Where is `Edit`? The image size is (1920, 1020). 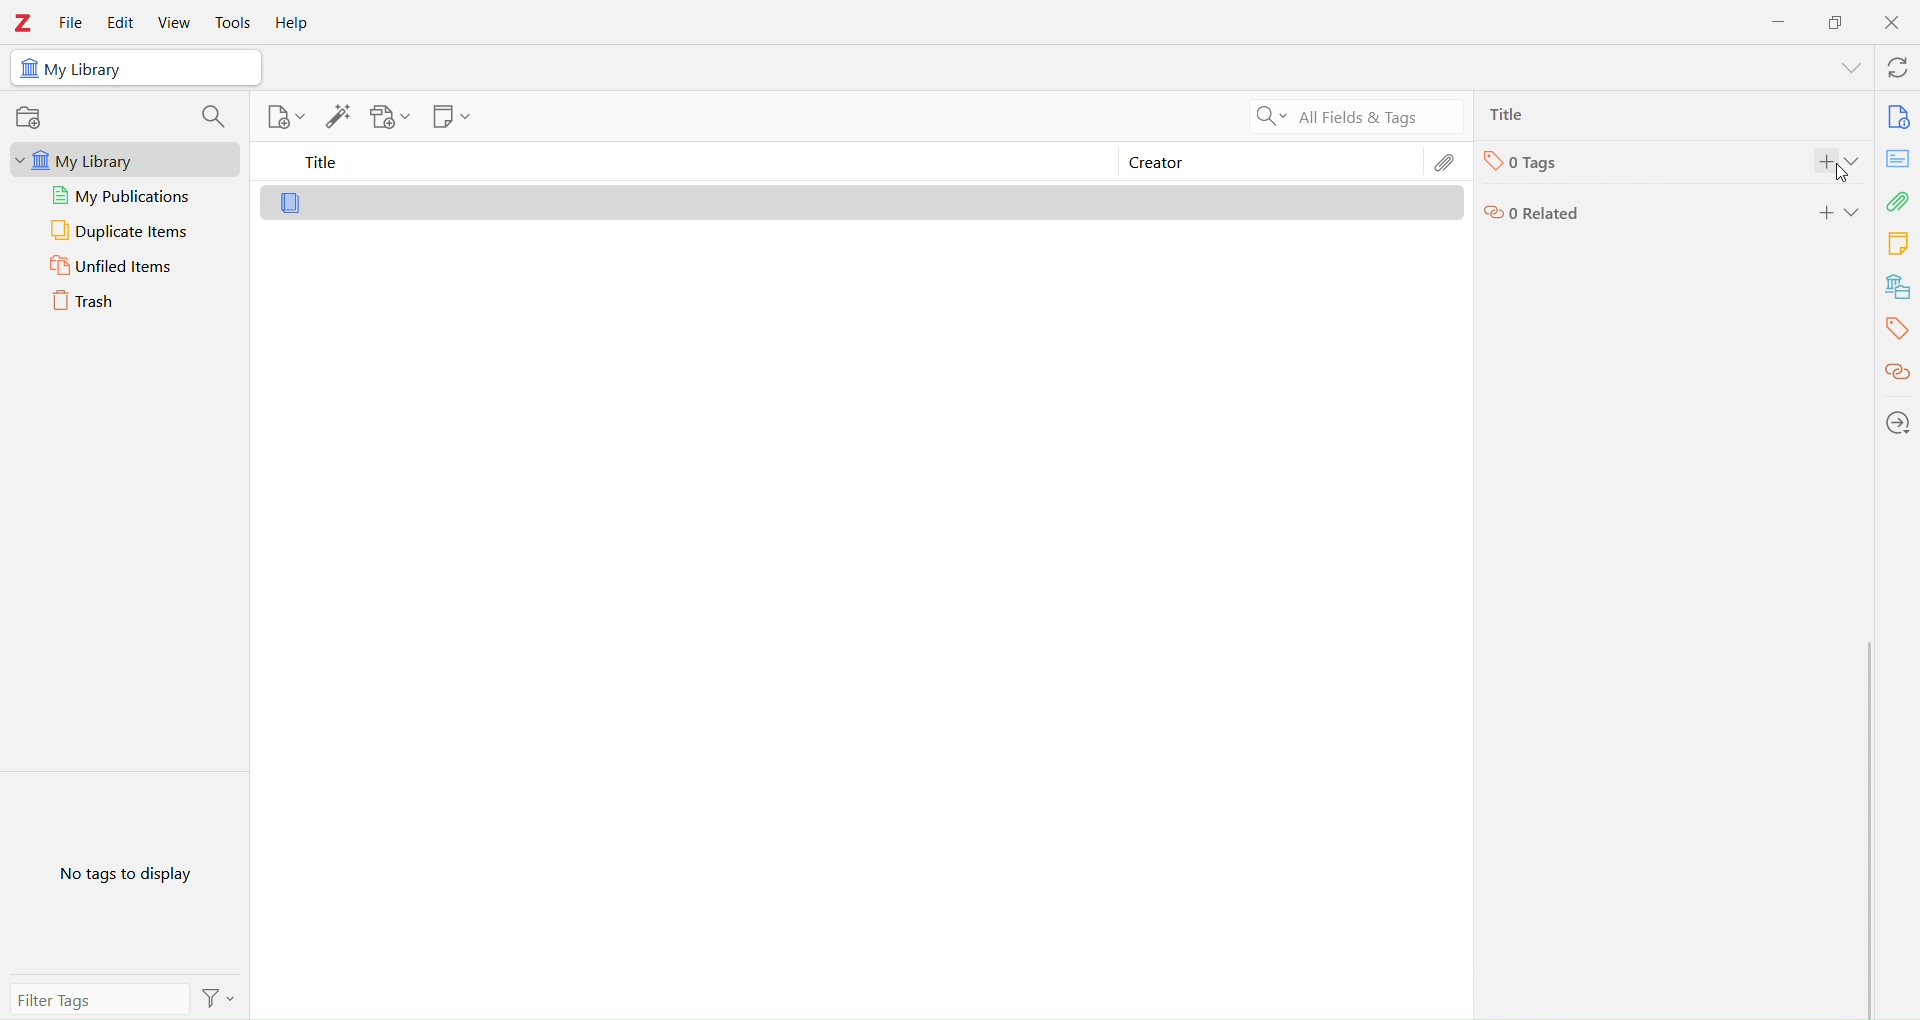
Edit is located at coordinates (1448, 163).